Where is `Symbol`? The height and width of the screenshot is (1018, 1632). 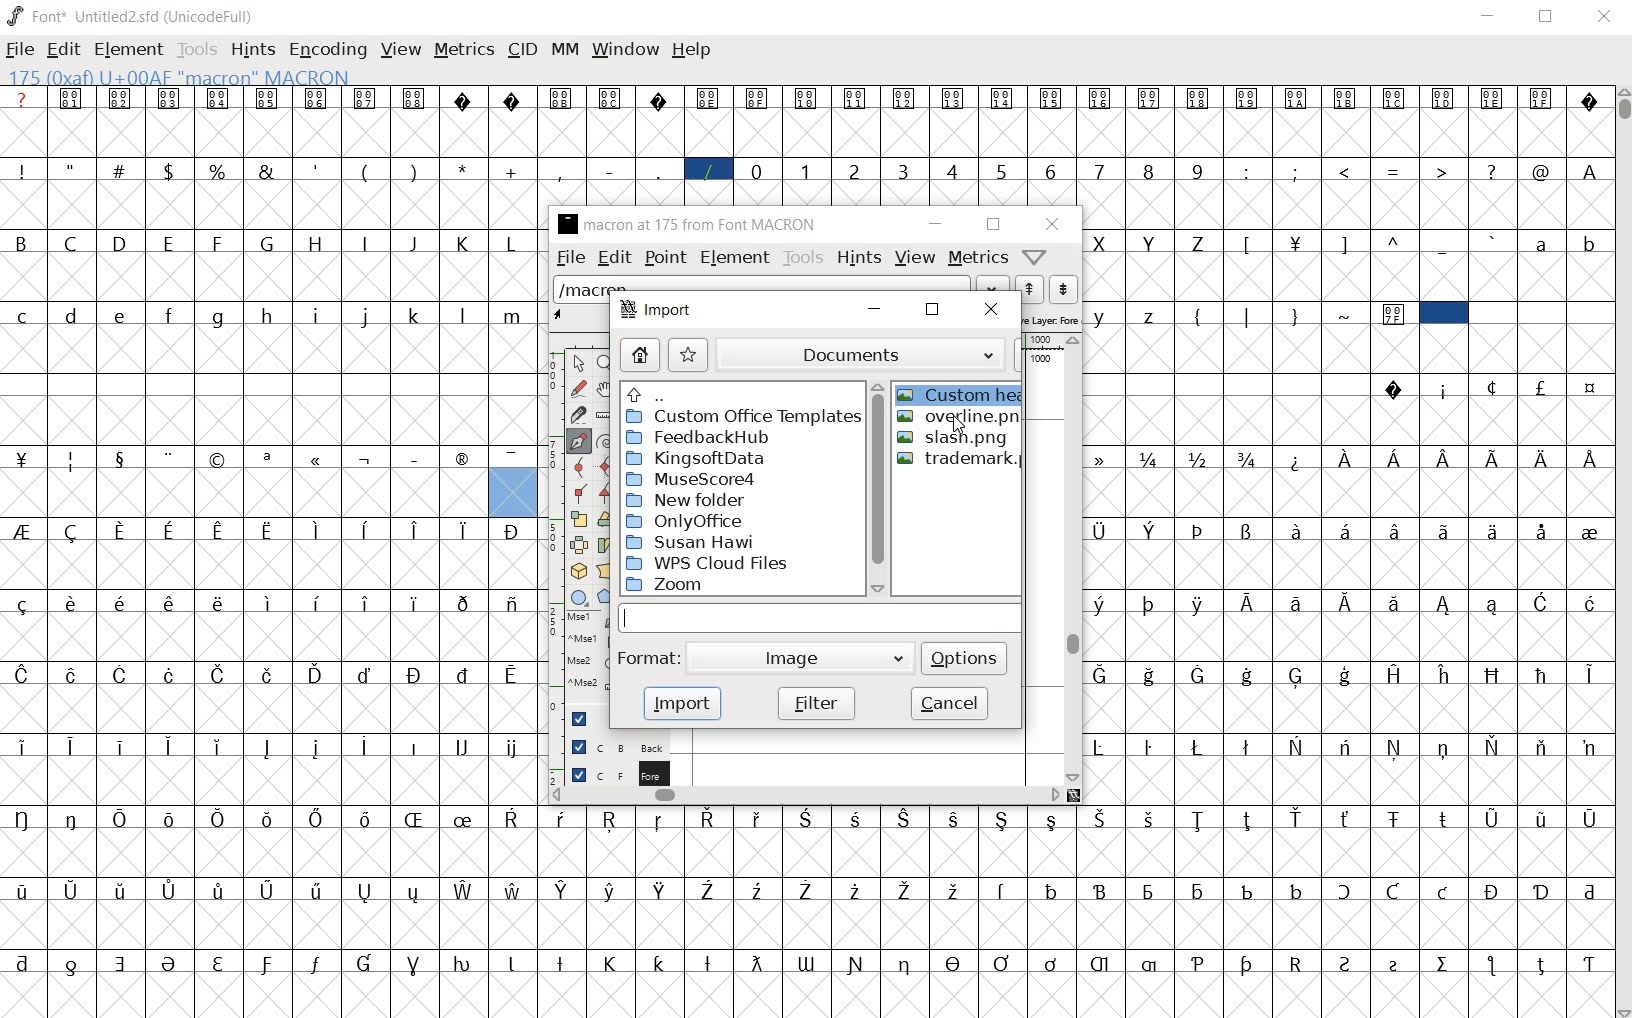
Symbol is located at coordinates (513, 747).